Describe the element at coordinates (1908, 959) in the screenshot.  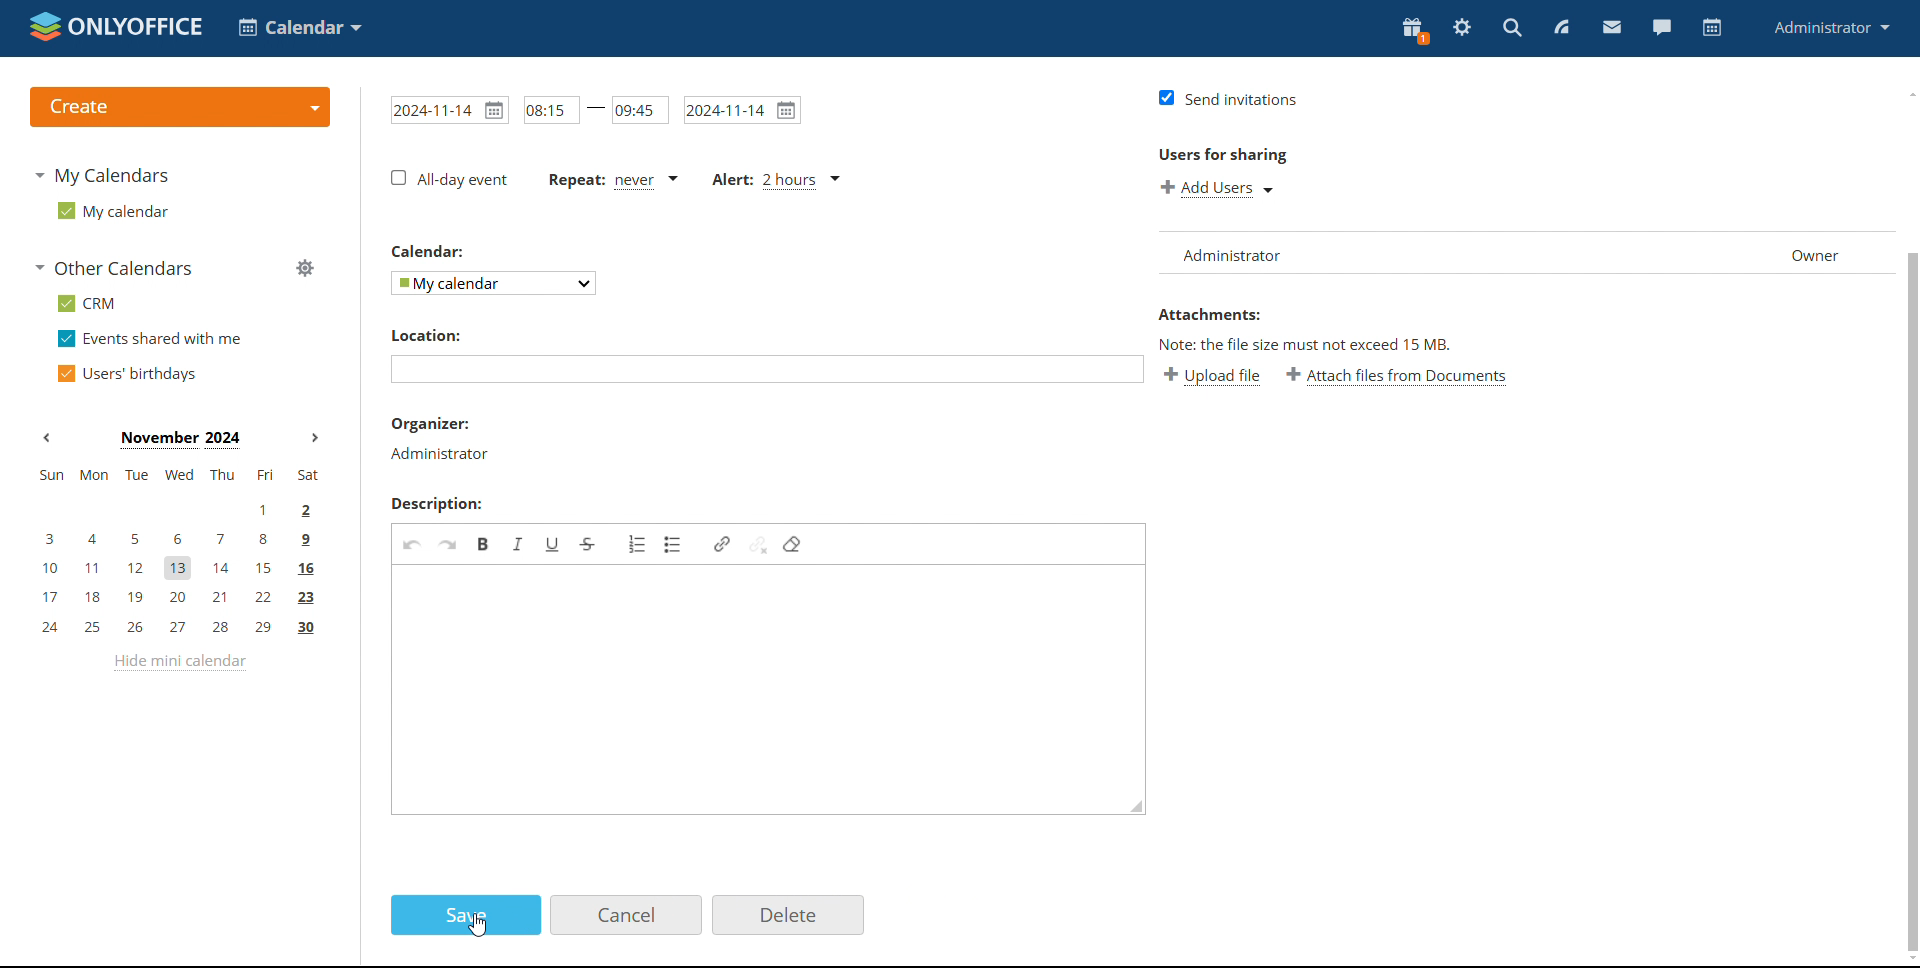
I see `scroll down` at that location.